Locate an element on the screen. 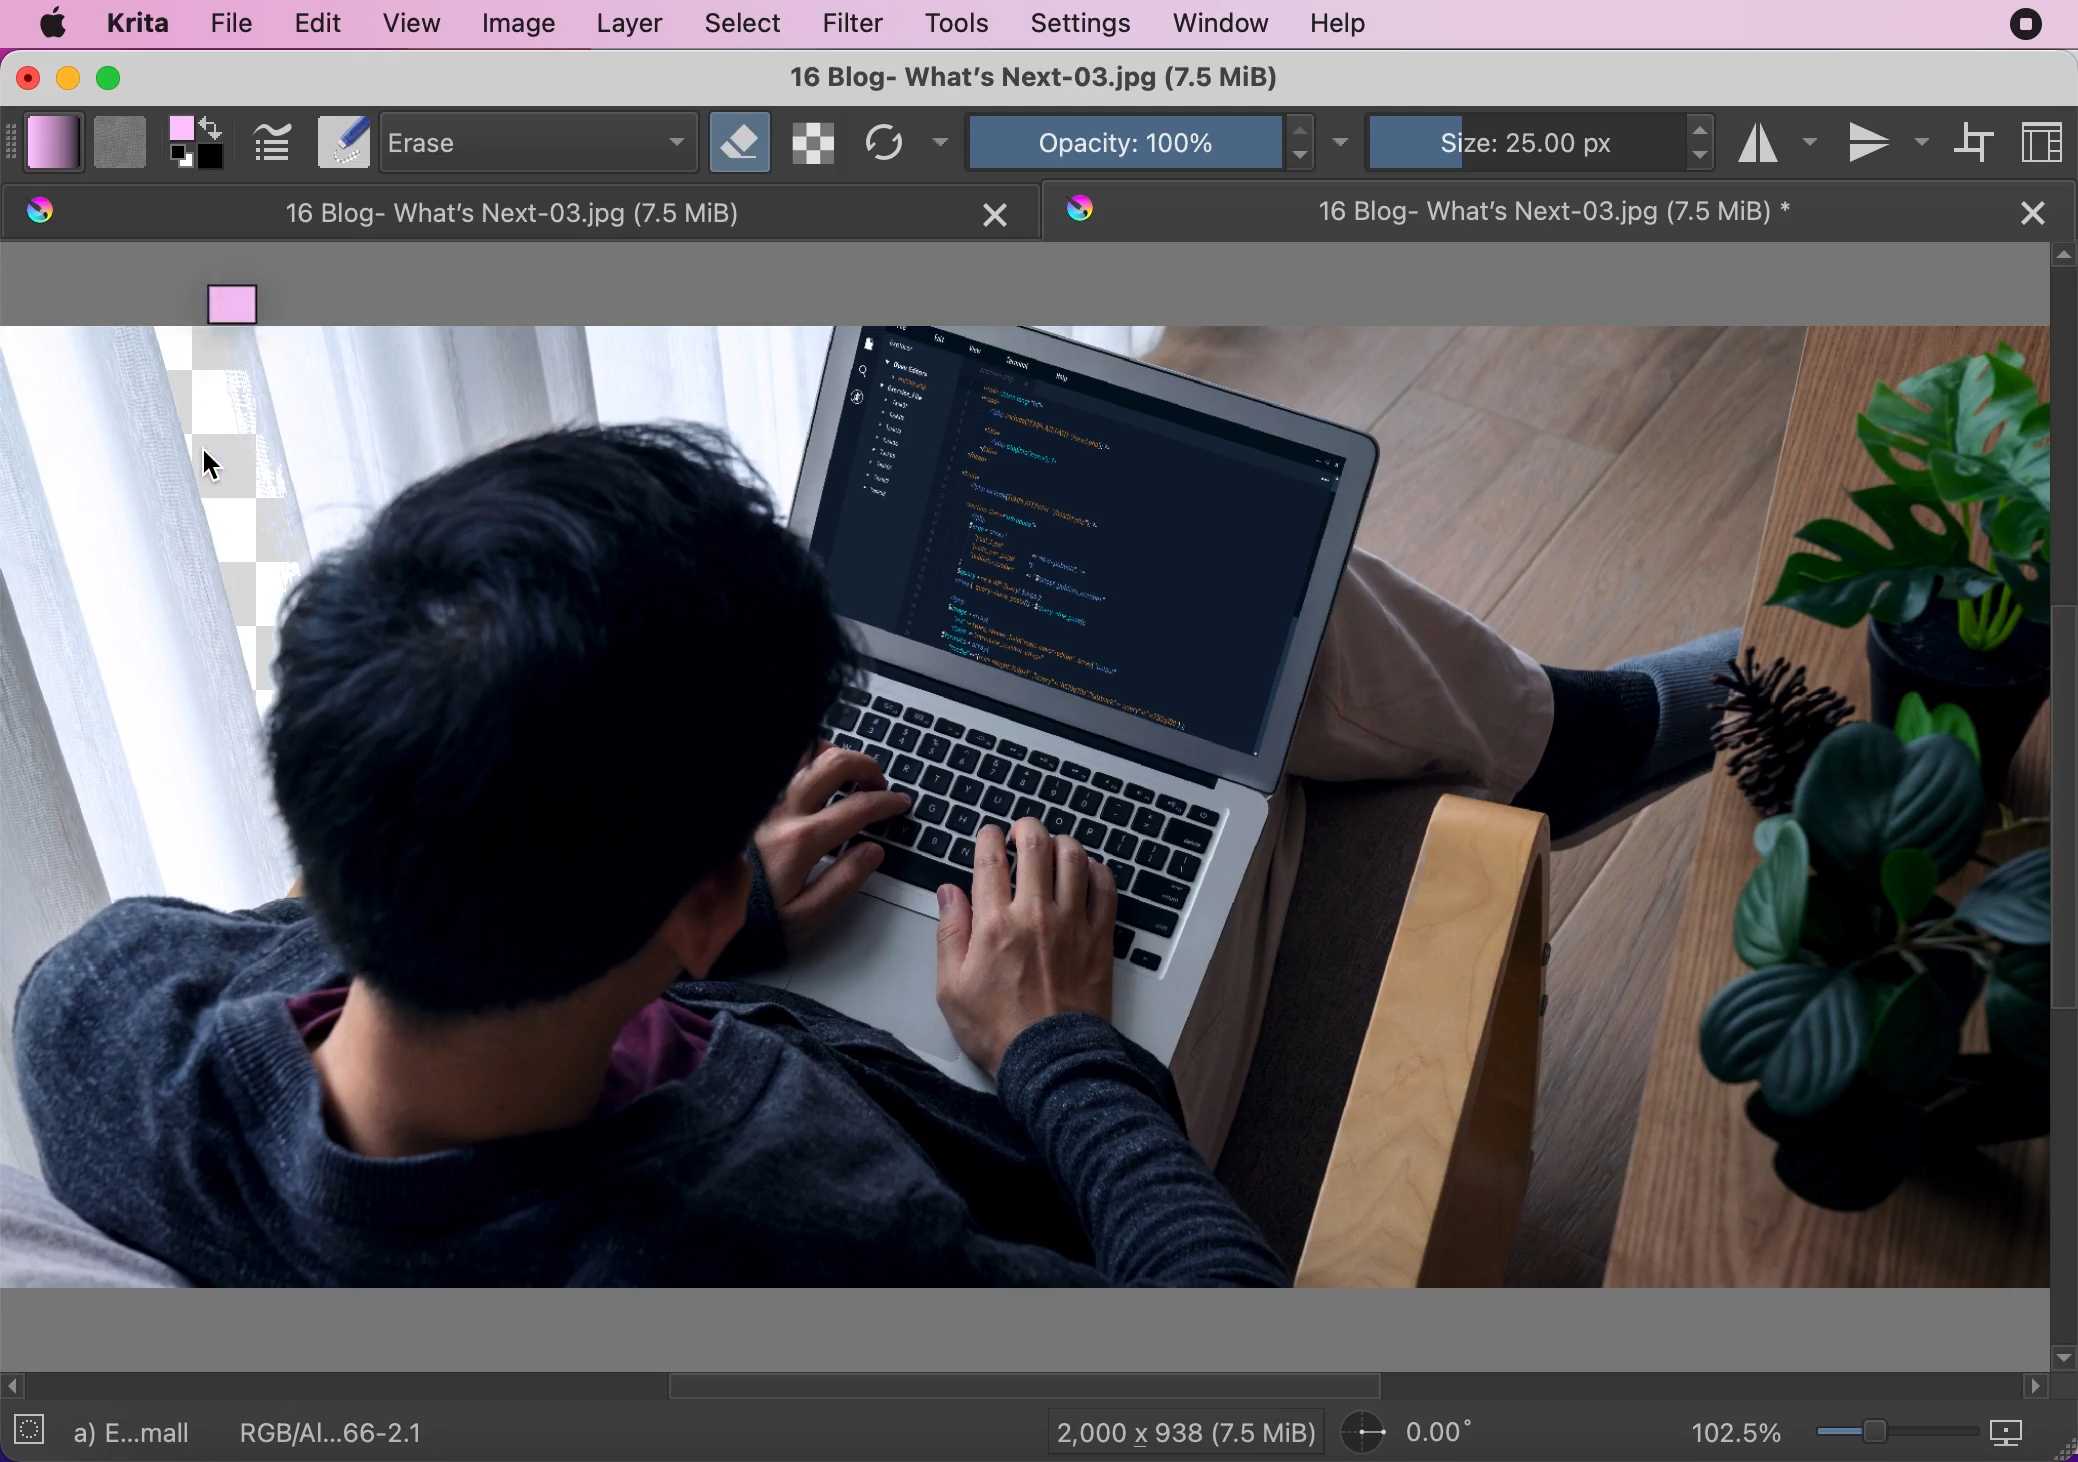 This screenshot has height=1462, width=2078. map the displayed canvas size between pixel size or print size is located at coordinates (2017, 1432).